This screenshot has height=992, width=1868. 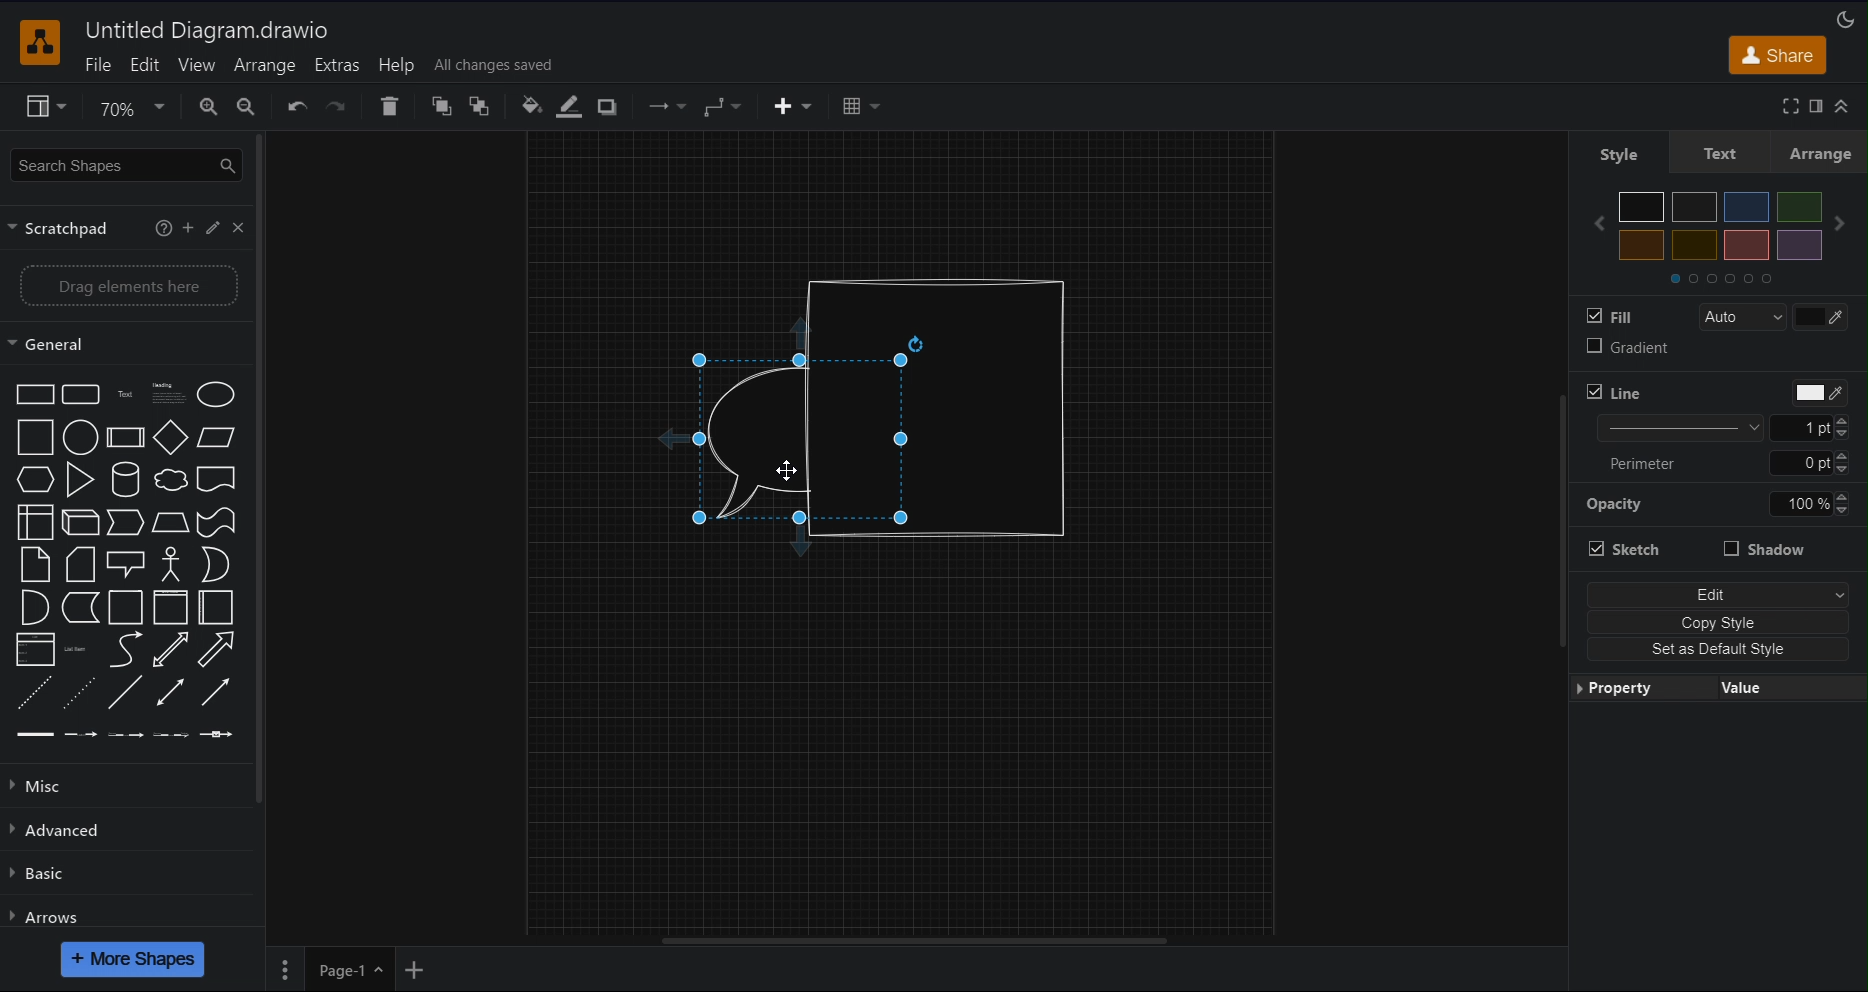 I want to click on Data storage, so click(x=80, y=608).